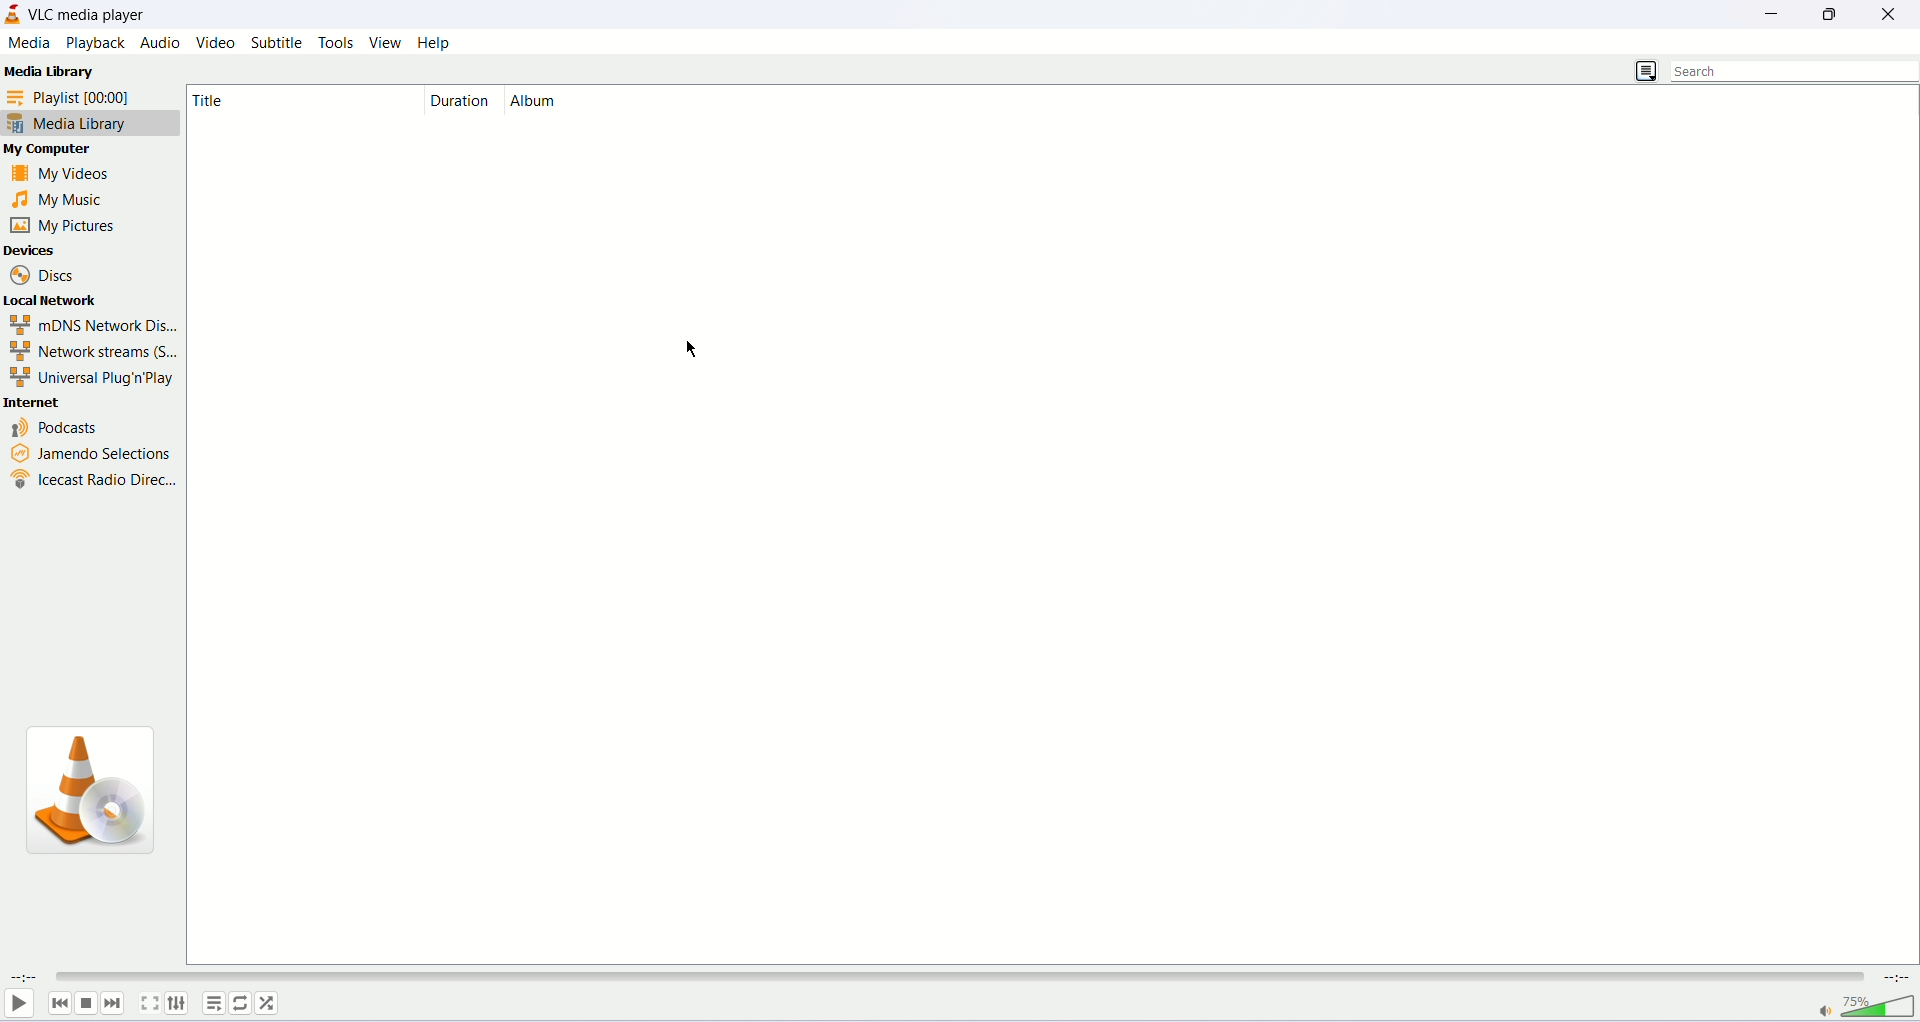 The width and height of the screenshot is (1920, 1022). What do you see at coordinates (285, 99) in the screenshot?
I see `type` at bounding box center [285, 99].